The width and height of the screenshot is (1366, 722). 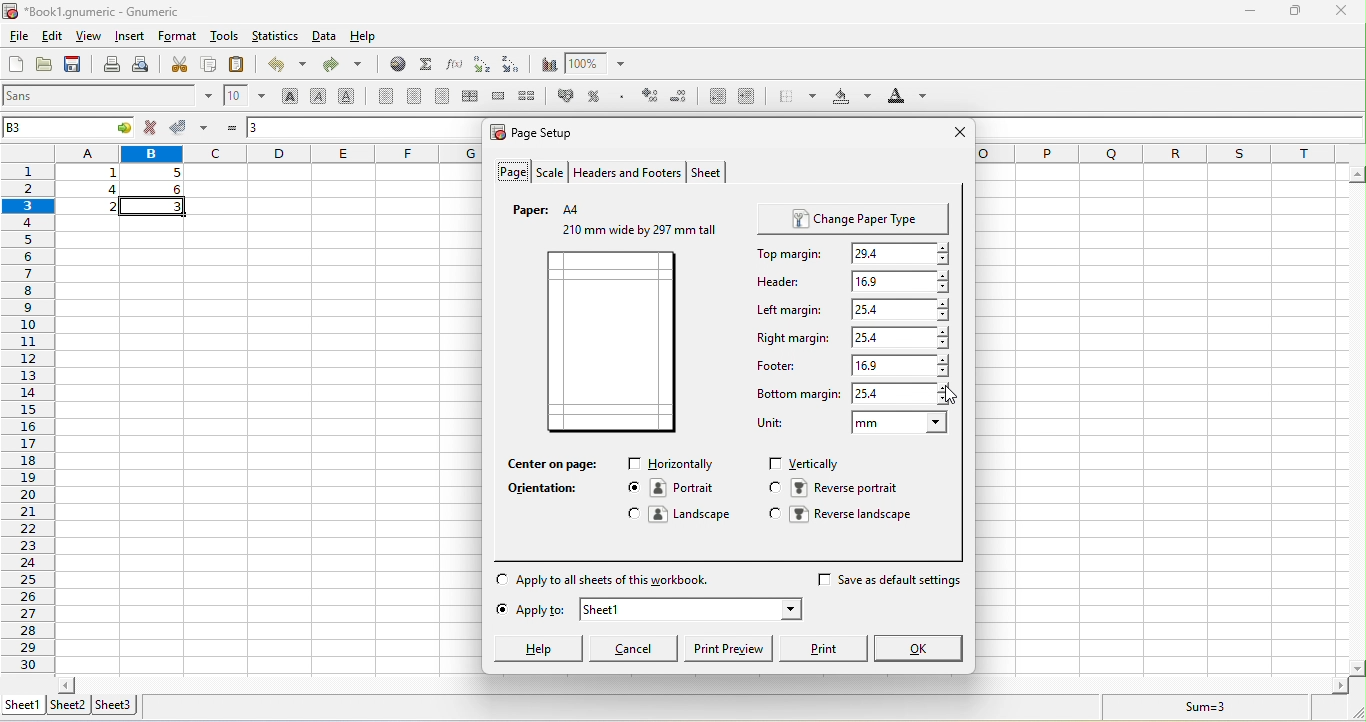 I want to click on top mergine, so click(x=786, y=254).